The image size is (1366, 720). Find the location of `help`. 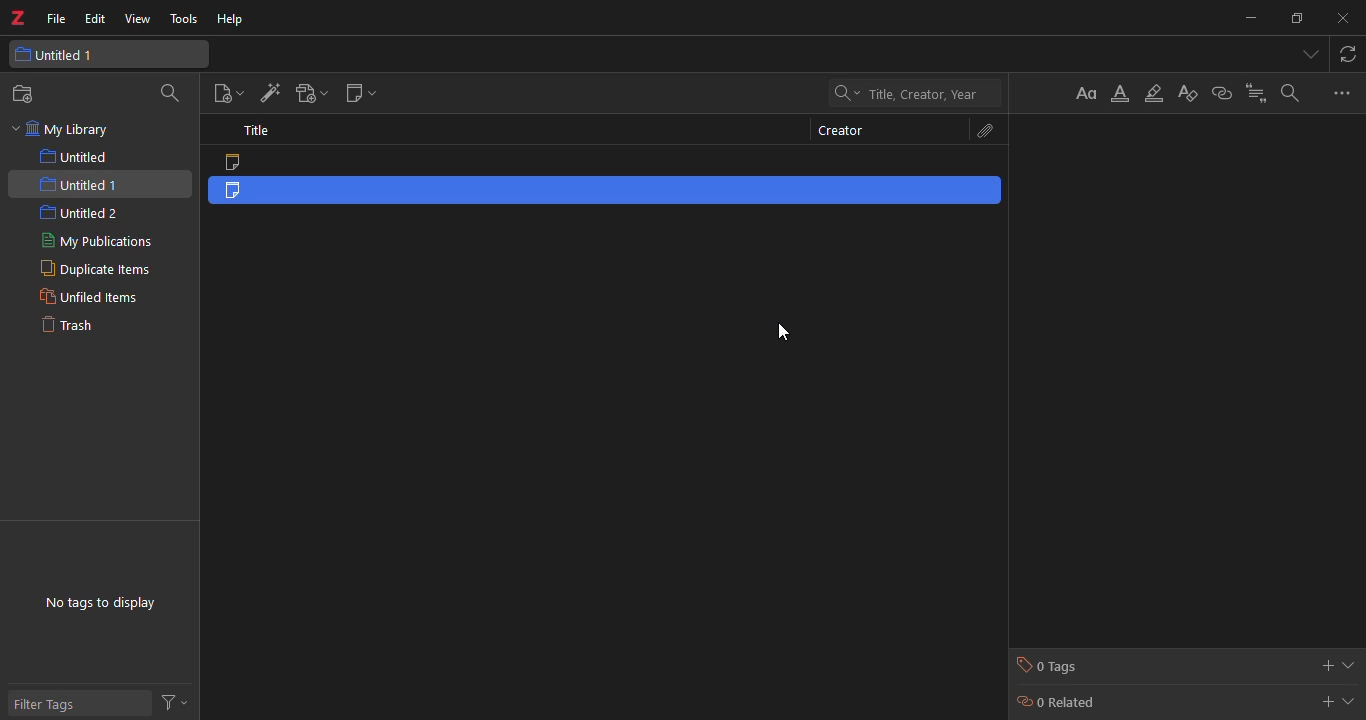

help is located at coordinates (229, 21).